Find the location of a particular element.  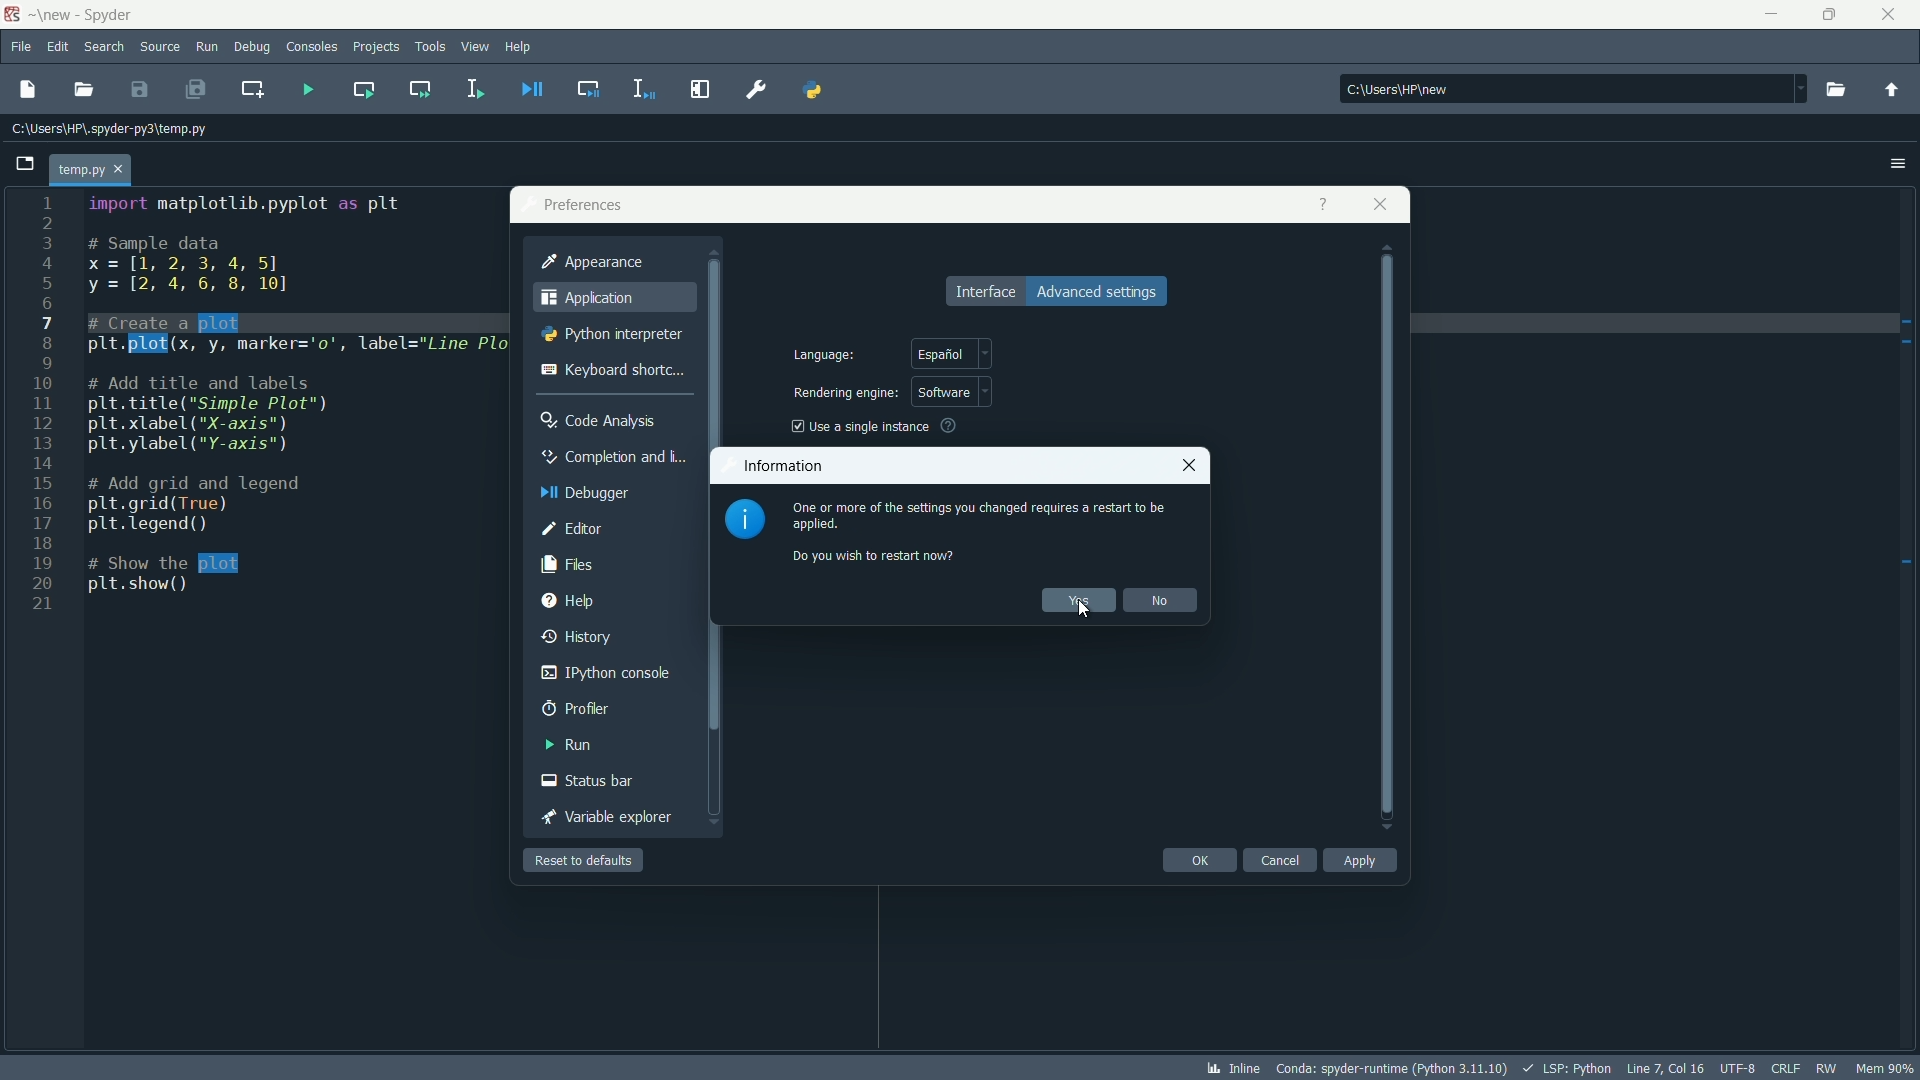

file eol status is located at coordinates (1786, 1070).